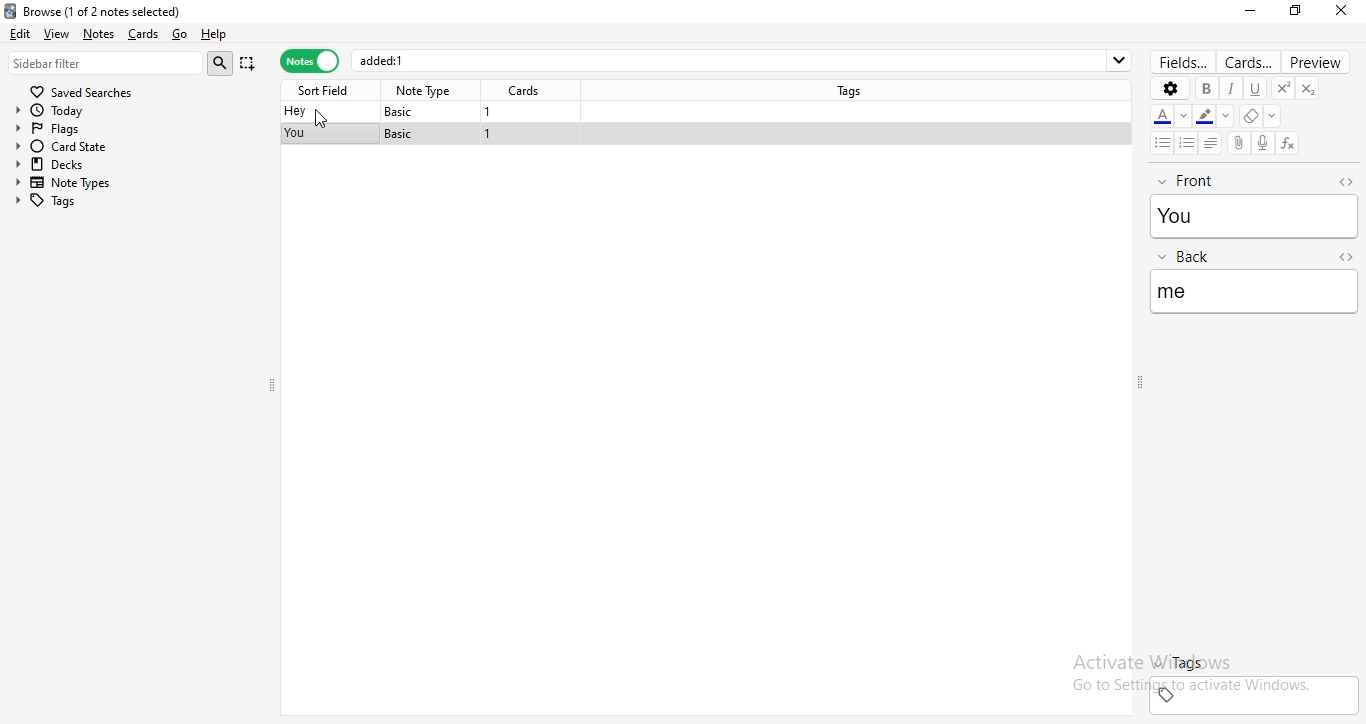 This screenshot has width=1366, height=724. Describe the element at coordinates (297, 134) in the screenshot. I see `you` at that location.